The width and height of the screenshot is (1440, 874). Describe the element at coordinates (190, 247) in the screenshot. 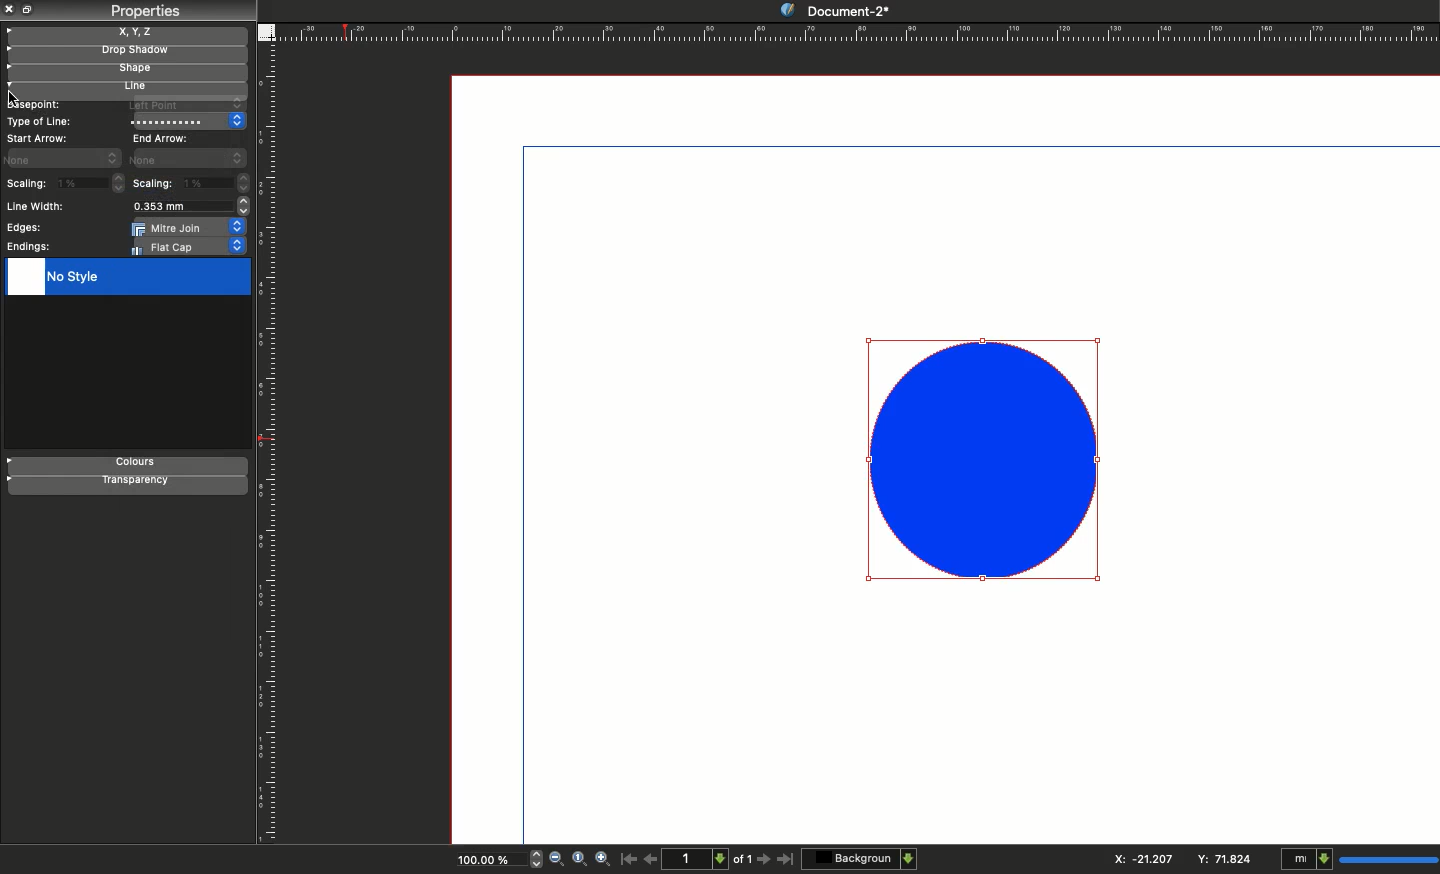

I see `Flat cap` at that location.